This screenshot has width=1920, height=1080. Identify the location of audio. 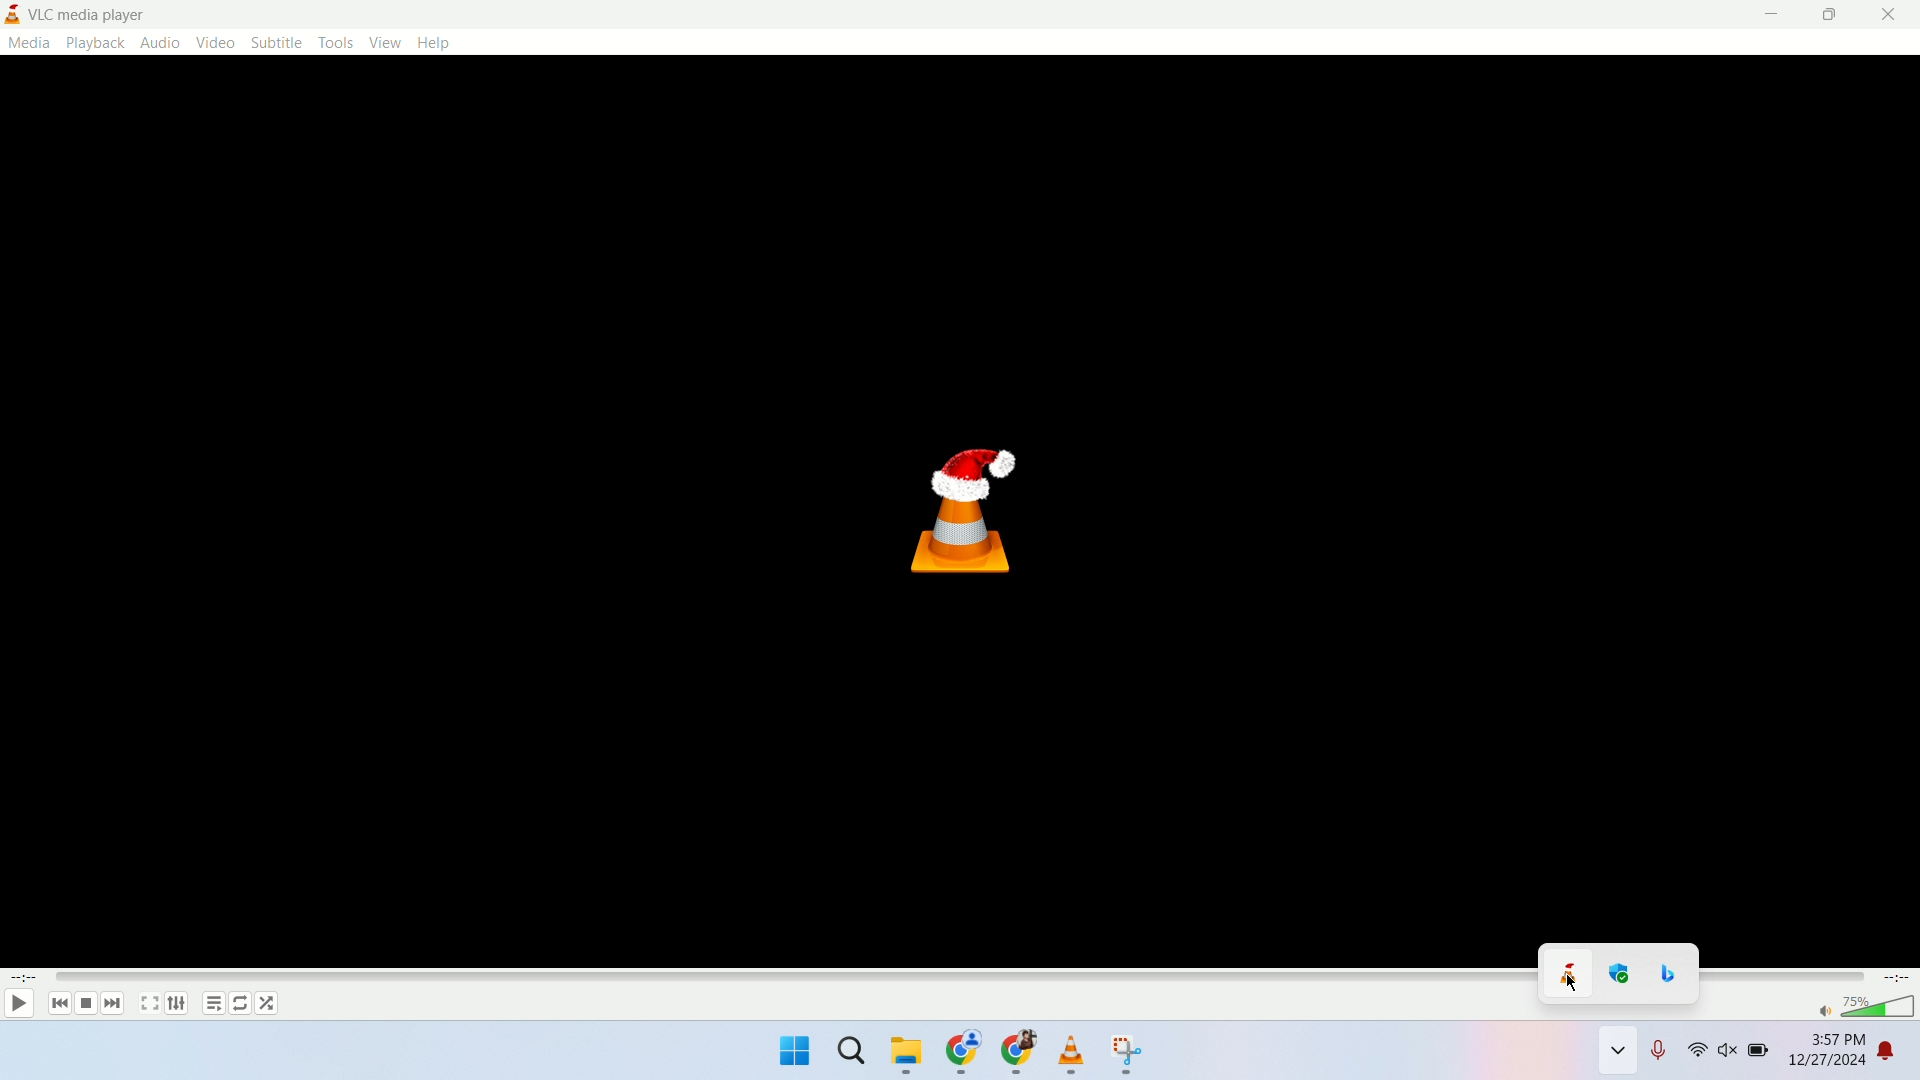
(159, 42).